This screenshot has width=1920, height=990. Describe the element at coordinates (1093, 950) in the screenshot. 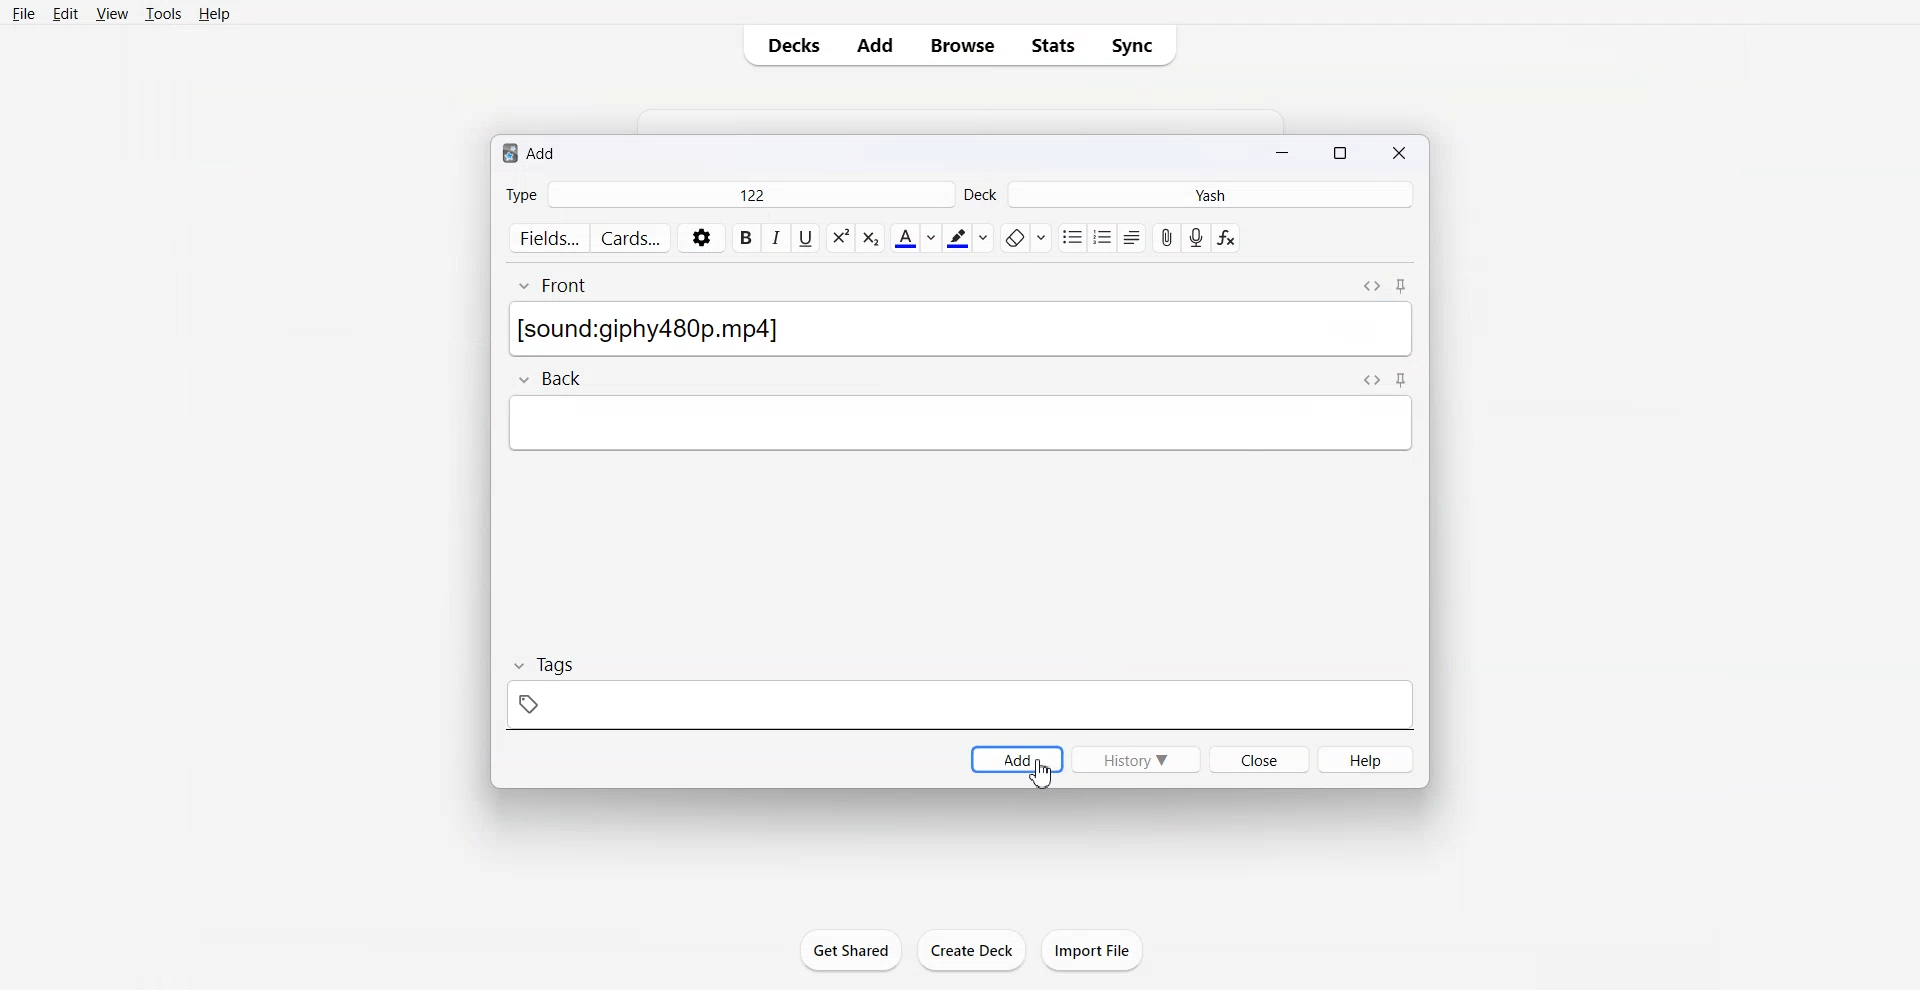

I see `Import File` at that location.